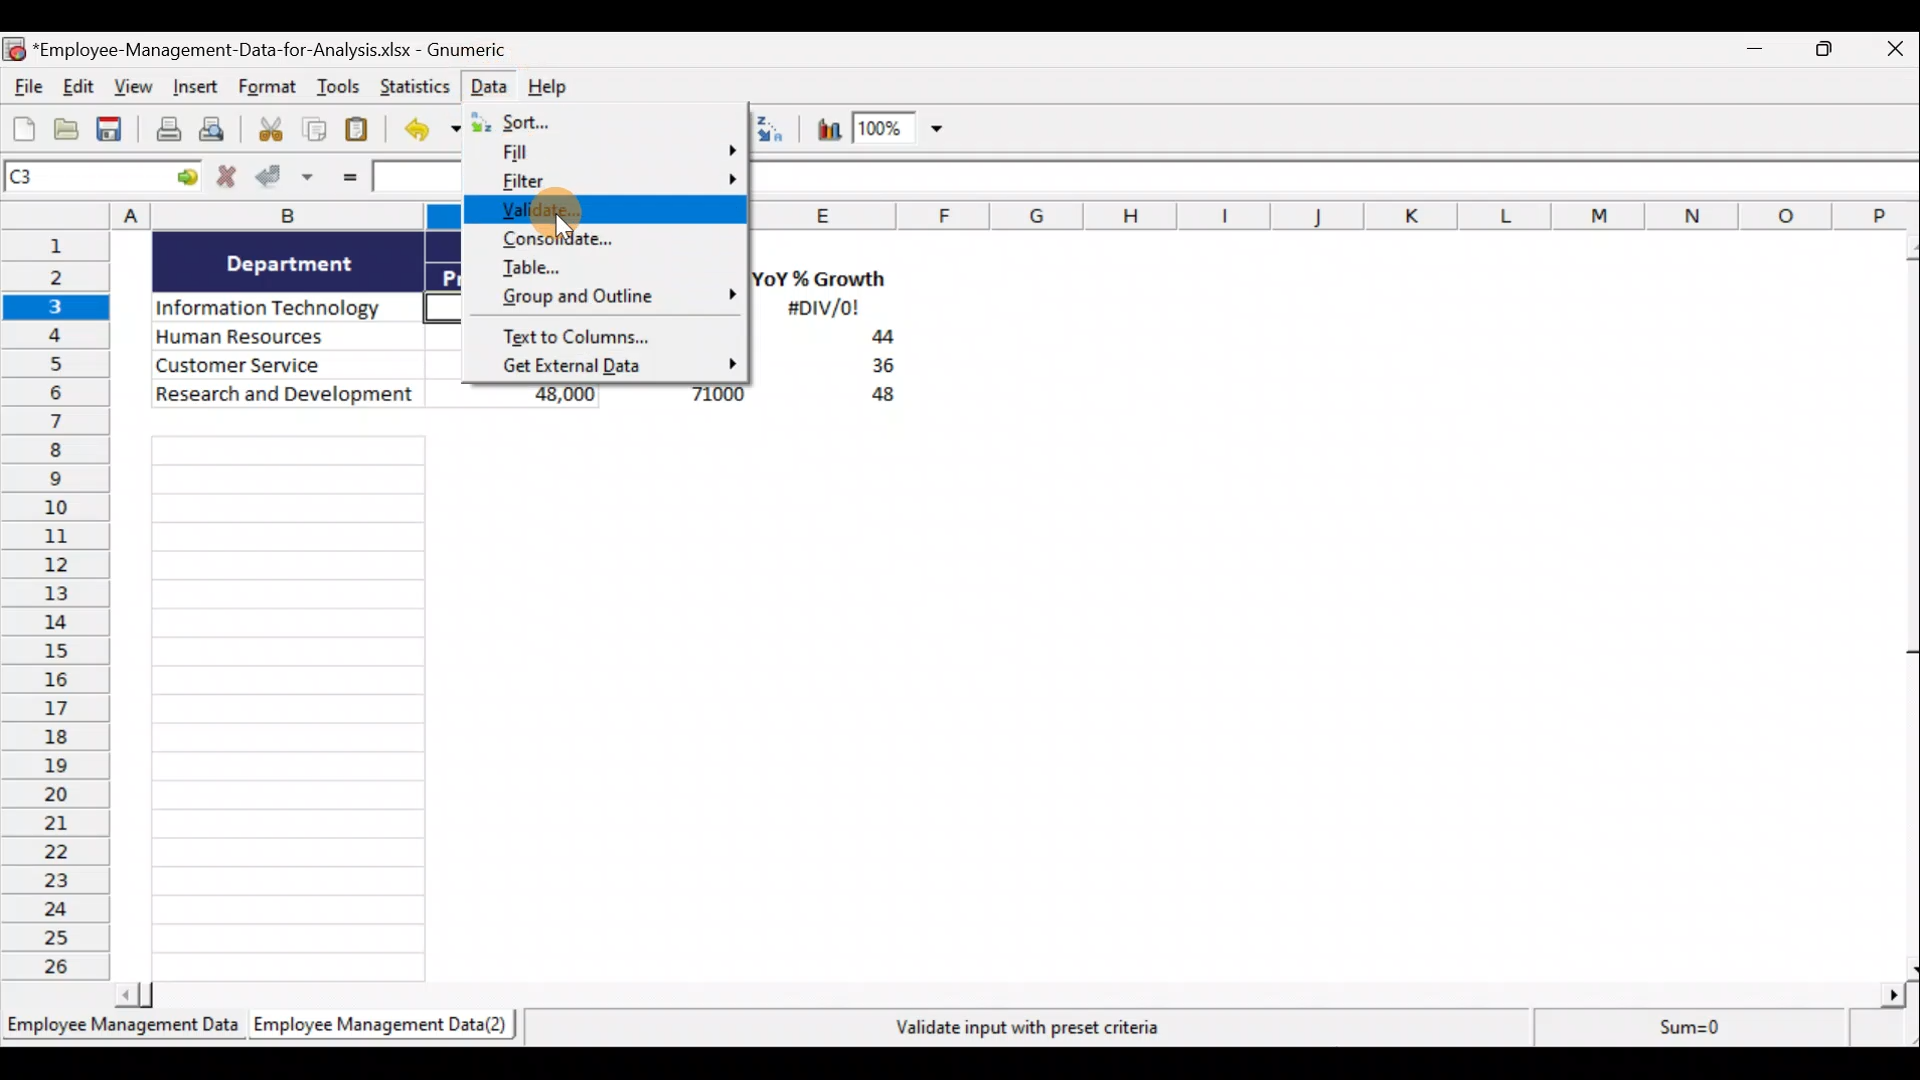  I want to click on Enter formula, so click(346, 180).